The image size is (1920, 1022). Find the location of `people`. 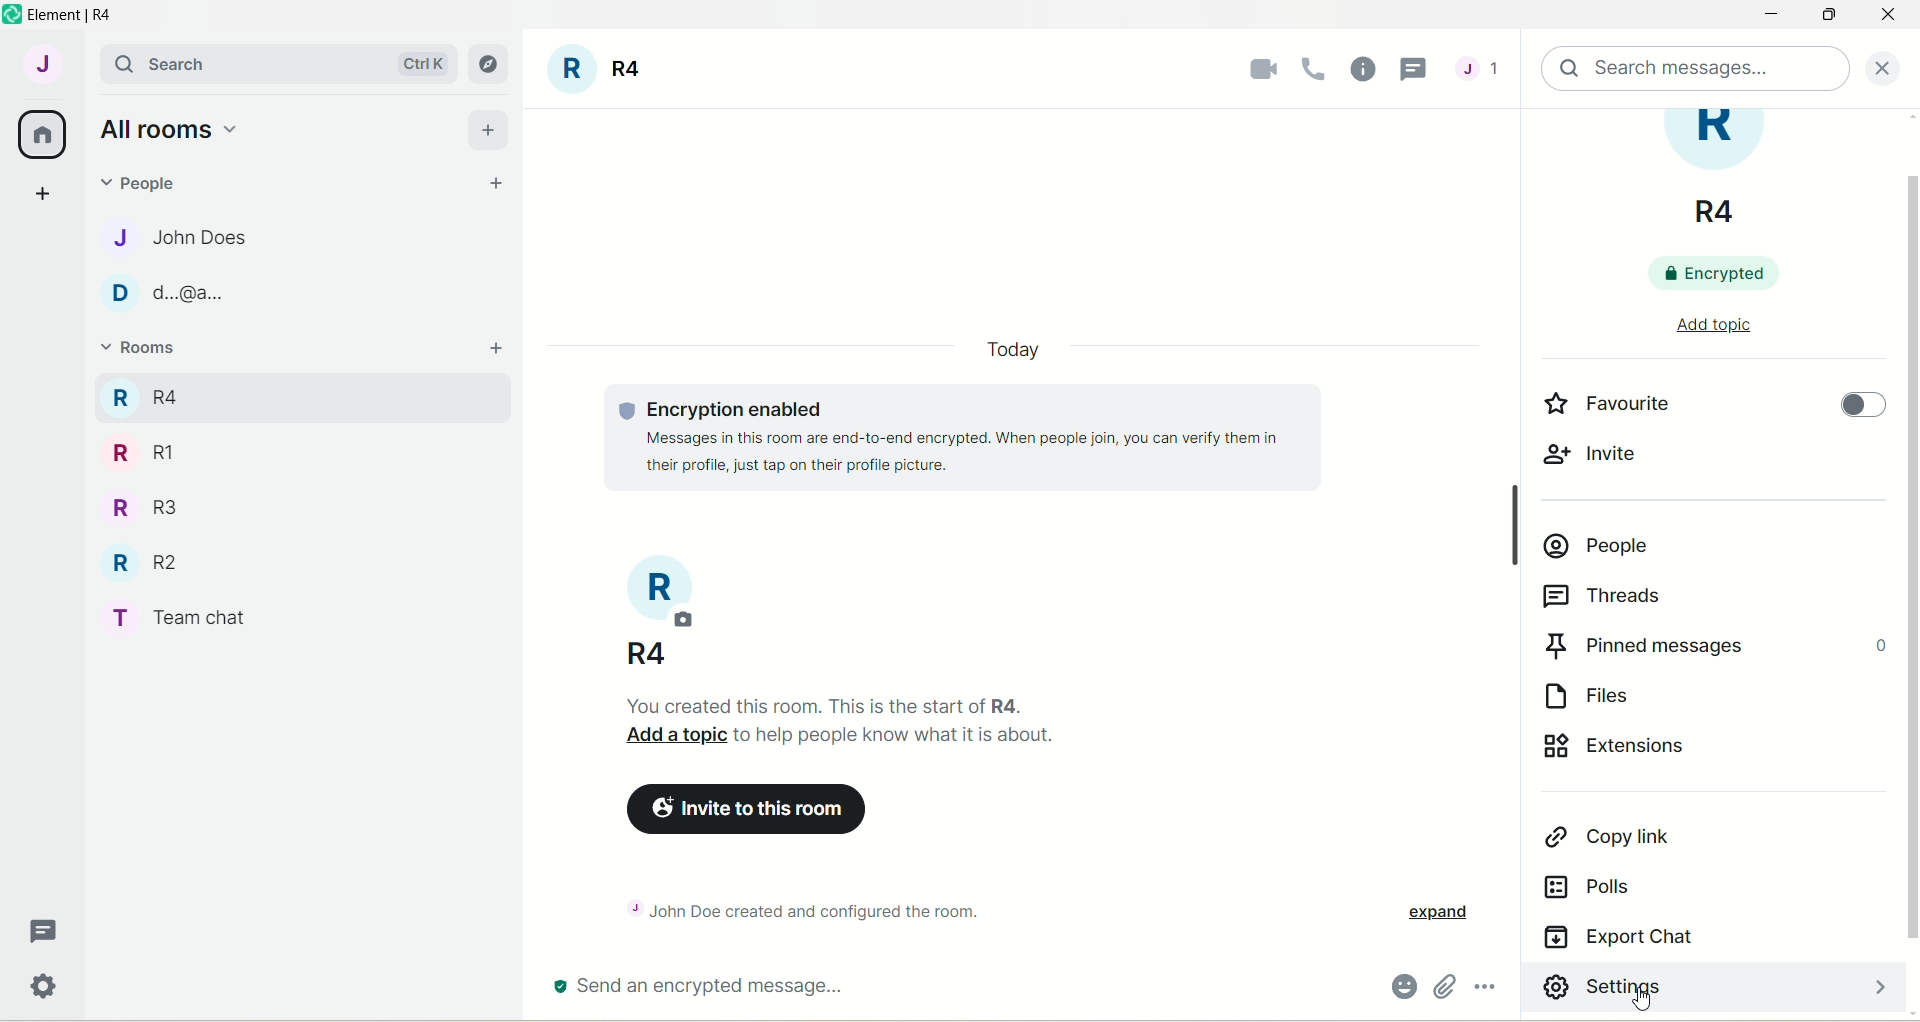

people is located at coordinates (1600, 539).